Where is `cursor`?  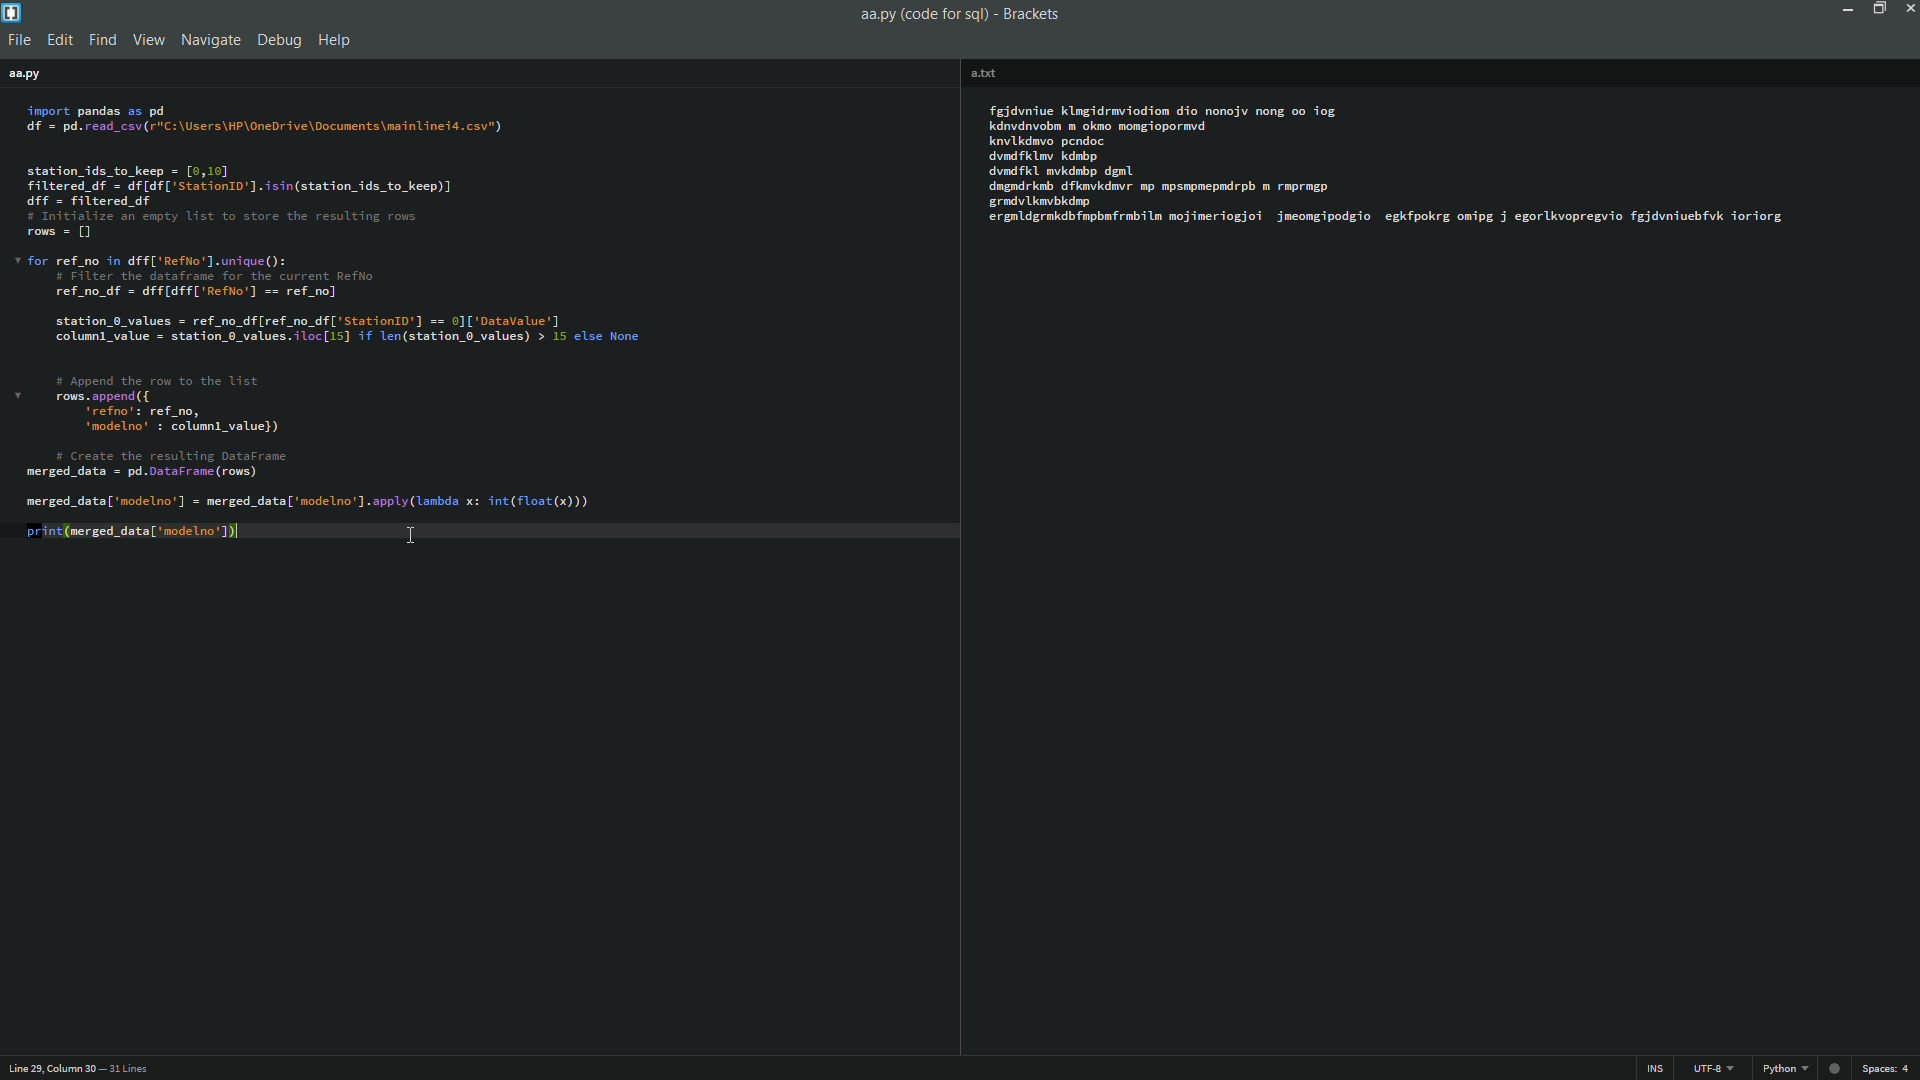 cursor is located at coordinates (237, 529).